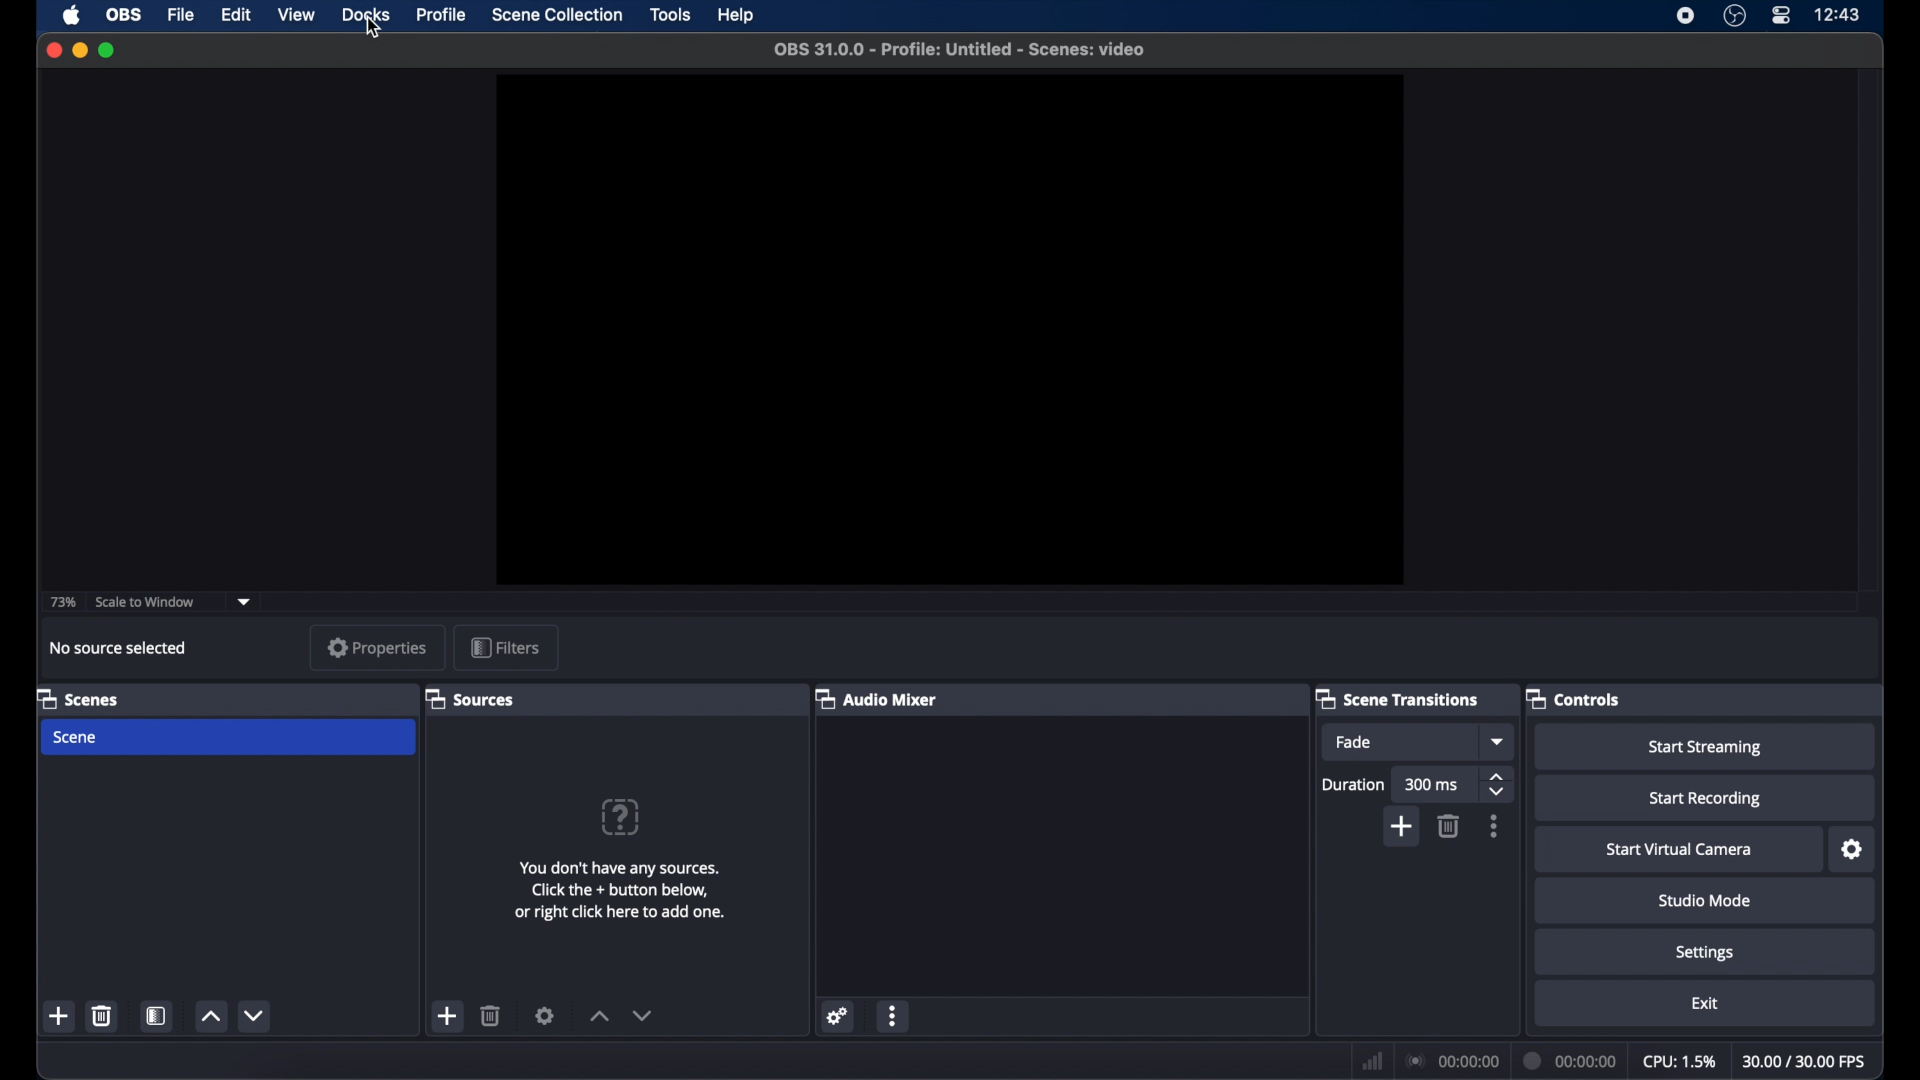  What do you see at coordinates (1498, 784) in the screenshot?
I see `stepper buttons` at bounding box center [1498, 784].